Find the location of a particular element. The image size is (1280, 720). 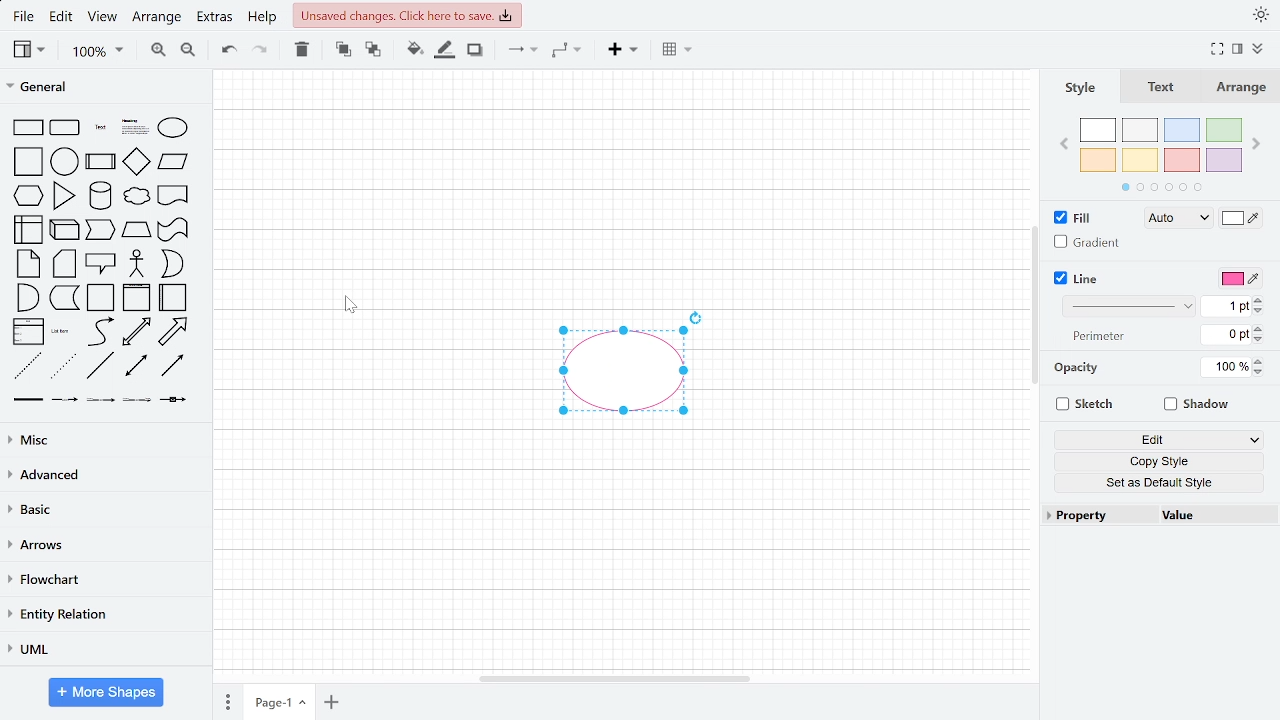

white is located at coordinates (1098, 131).